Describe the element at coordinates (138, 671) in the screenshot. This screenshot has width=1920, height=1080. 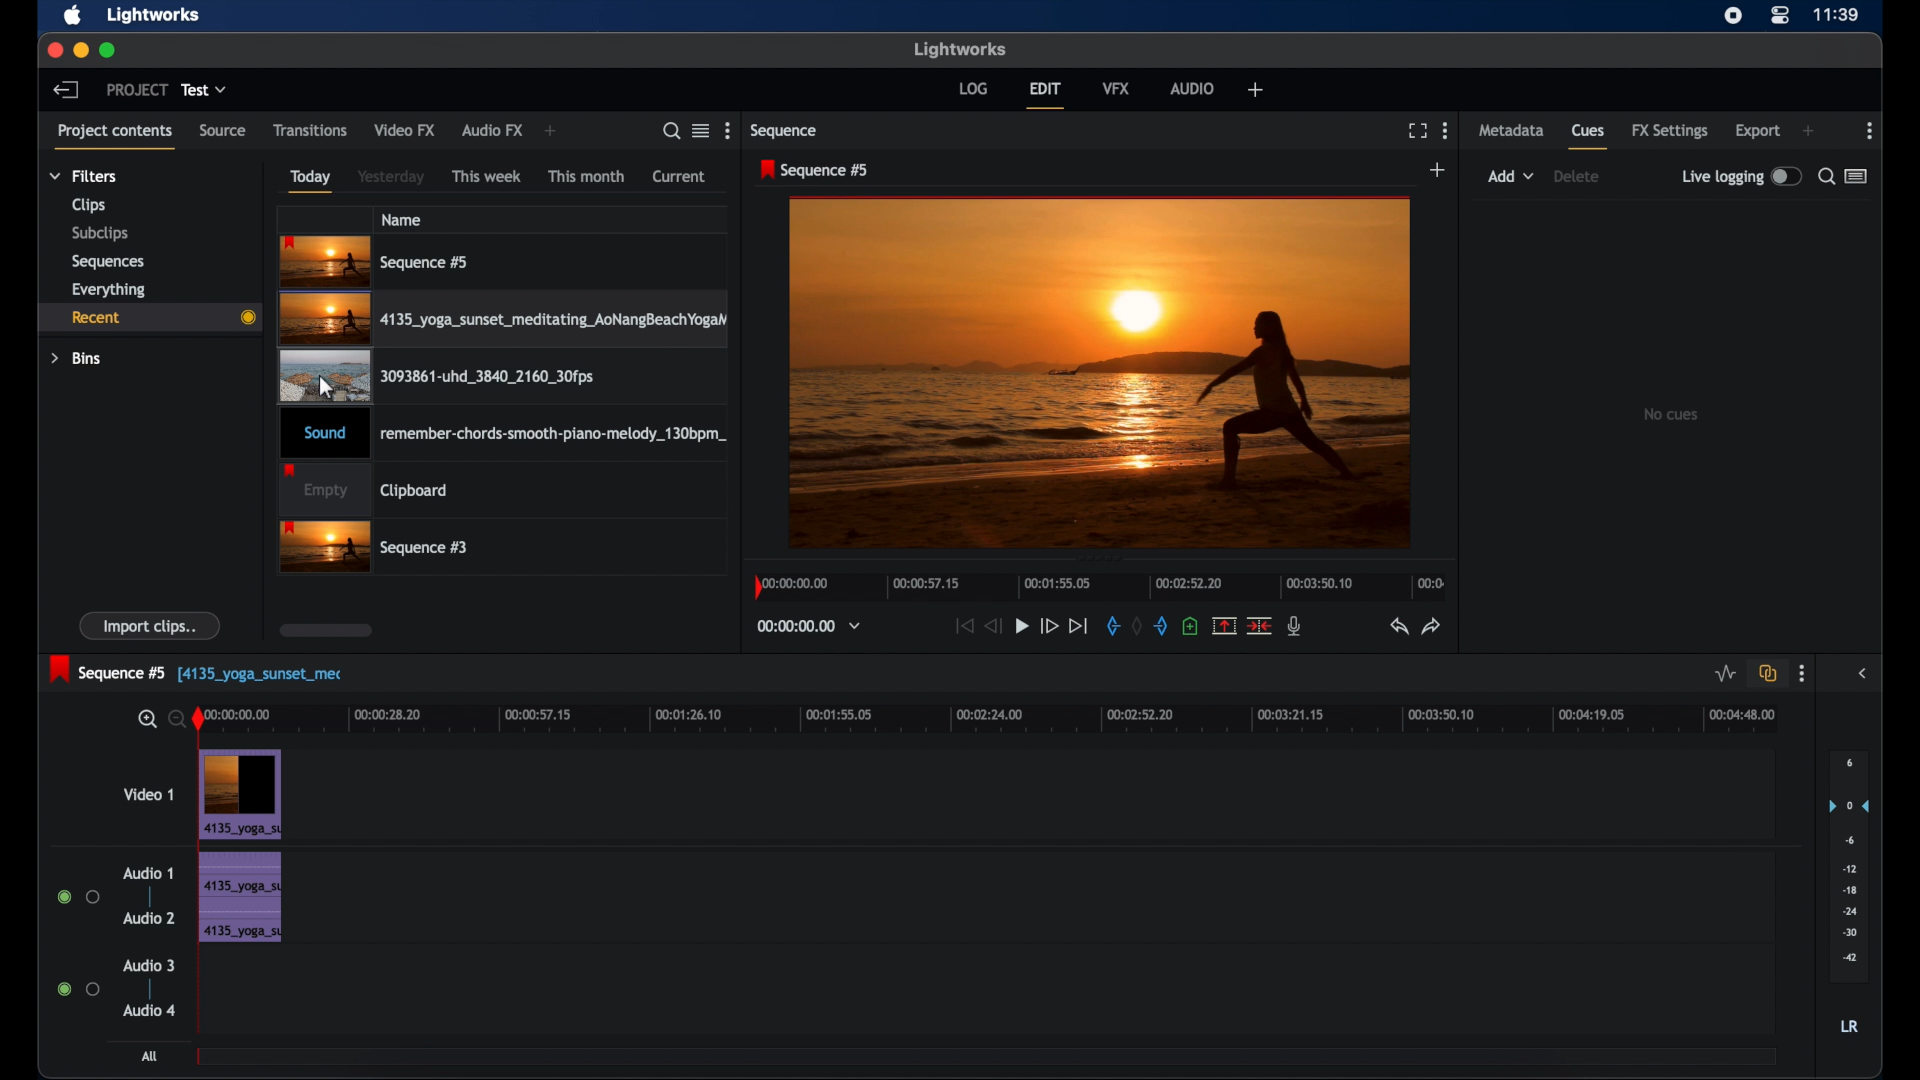
I see `sequence 5` at that location.